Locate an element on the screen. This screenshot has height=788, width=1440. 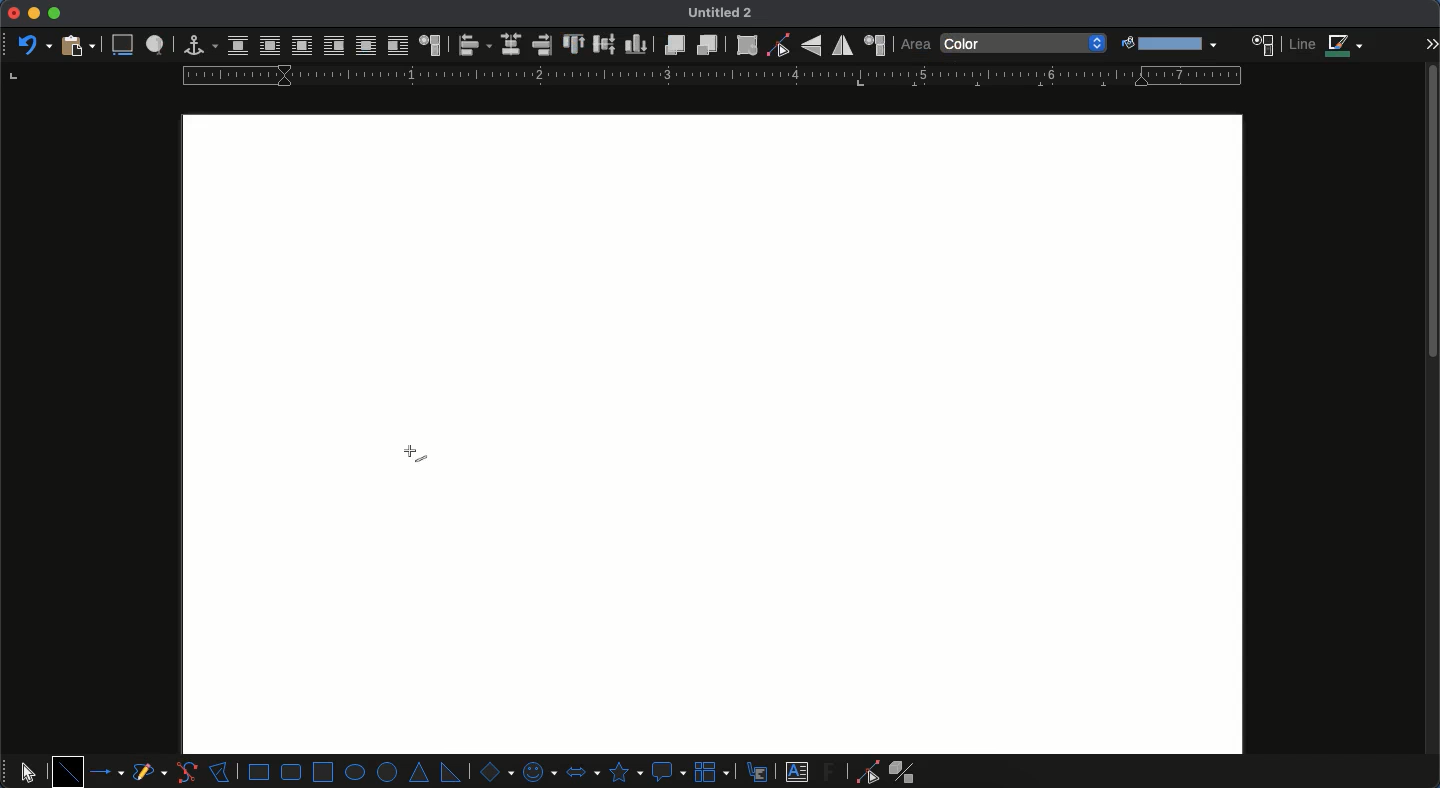
center is located at coordinates (605, 42).